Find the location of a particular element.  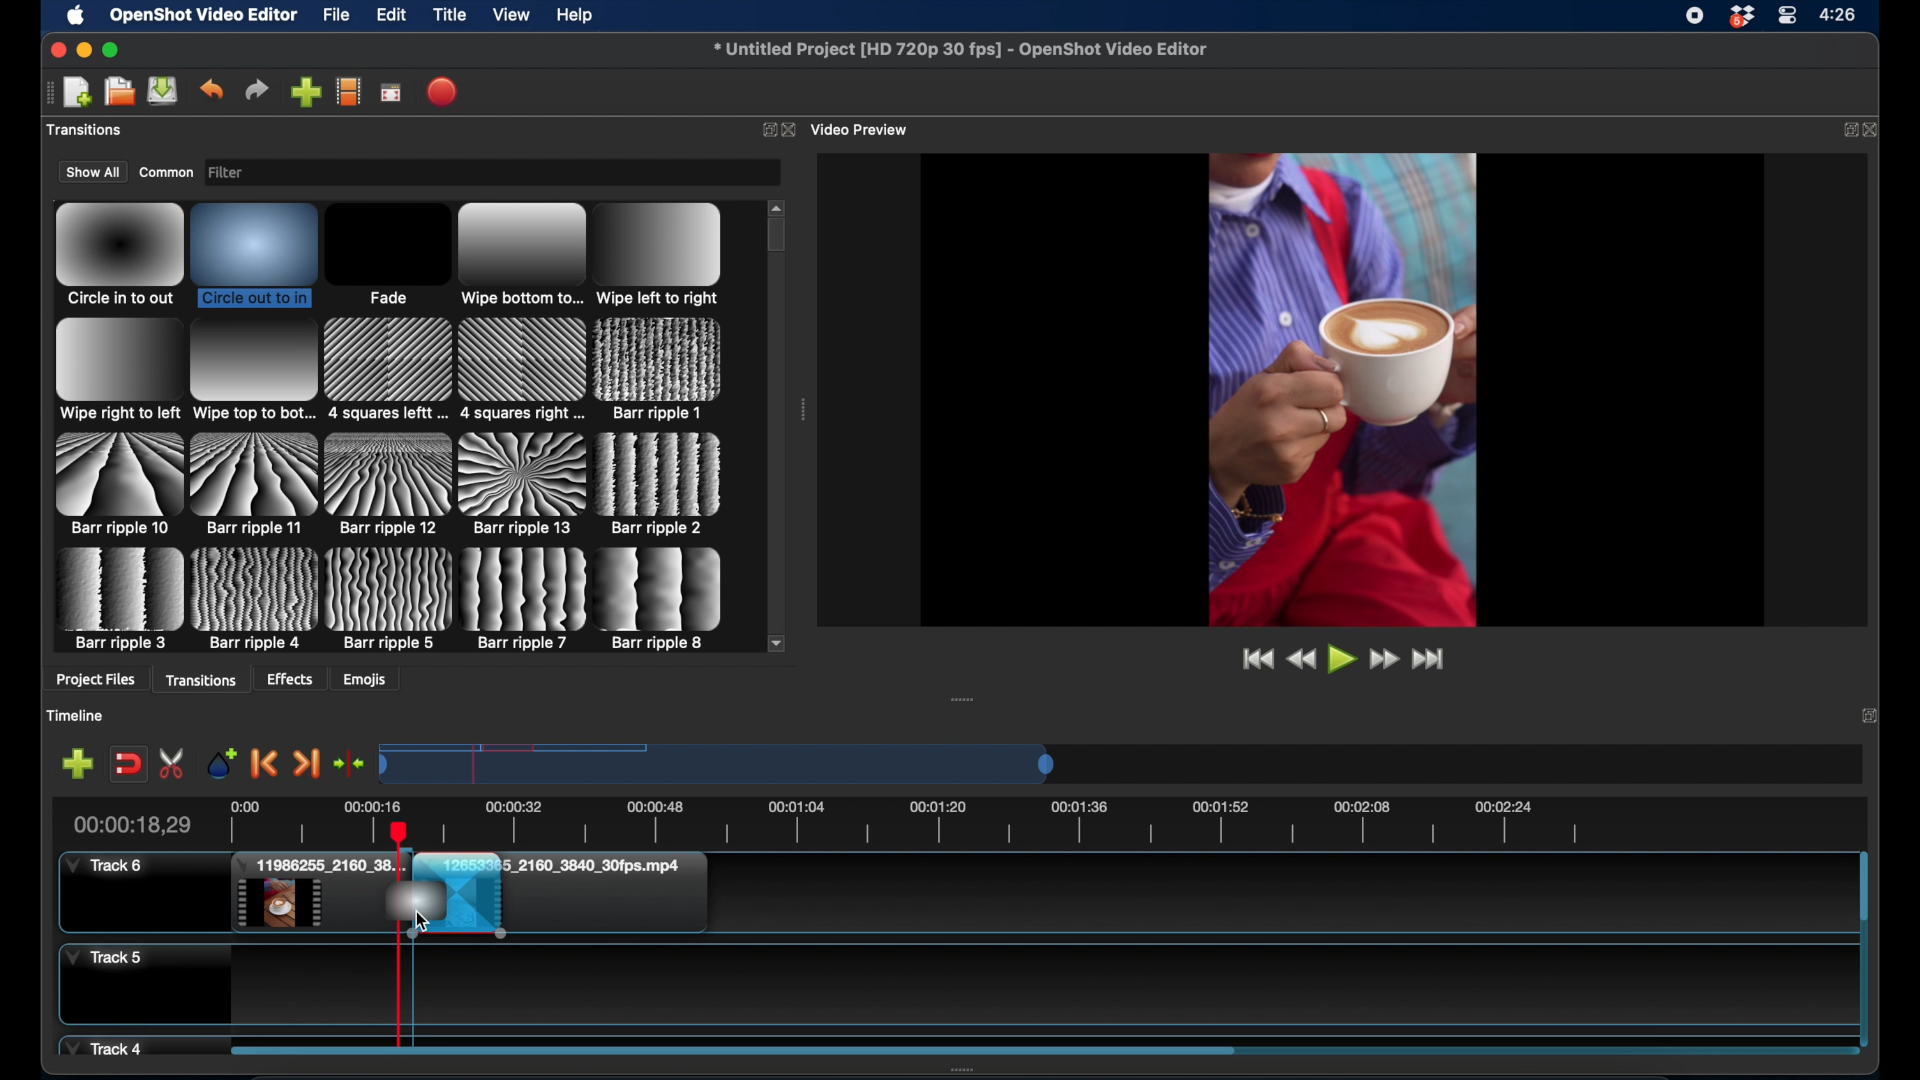

effects is located at coordinates (291, 679).